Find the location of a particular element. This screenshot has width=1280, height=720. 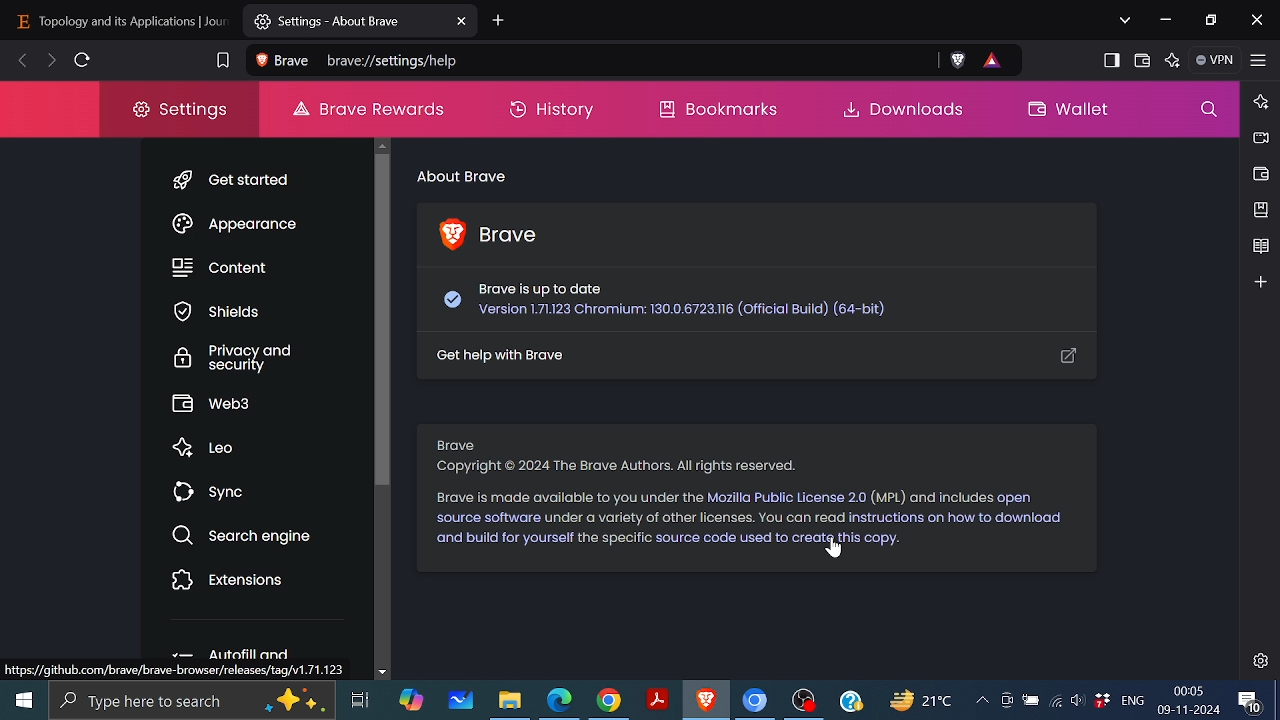

Reading list is located at coordinates (1262, 244).